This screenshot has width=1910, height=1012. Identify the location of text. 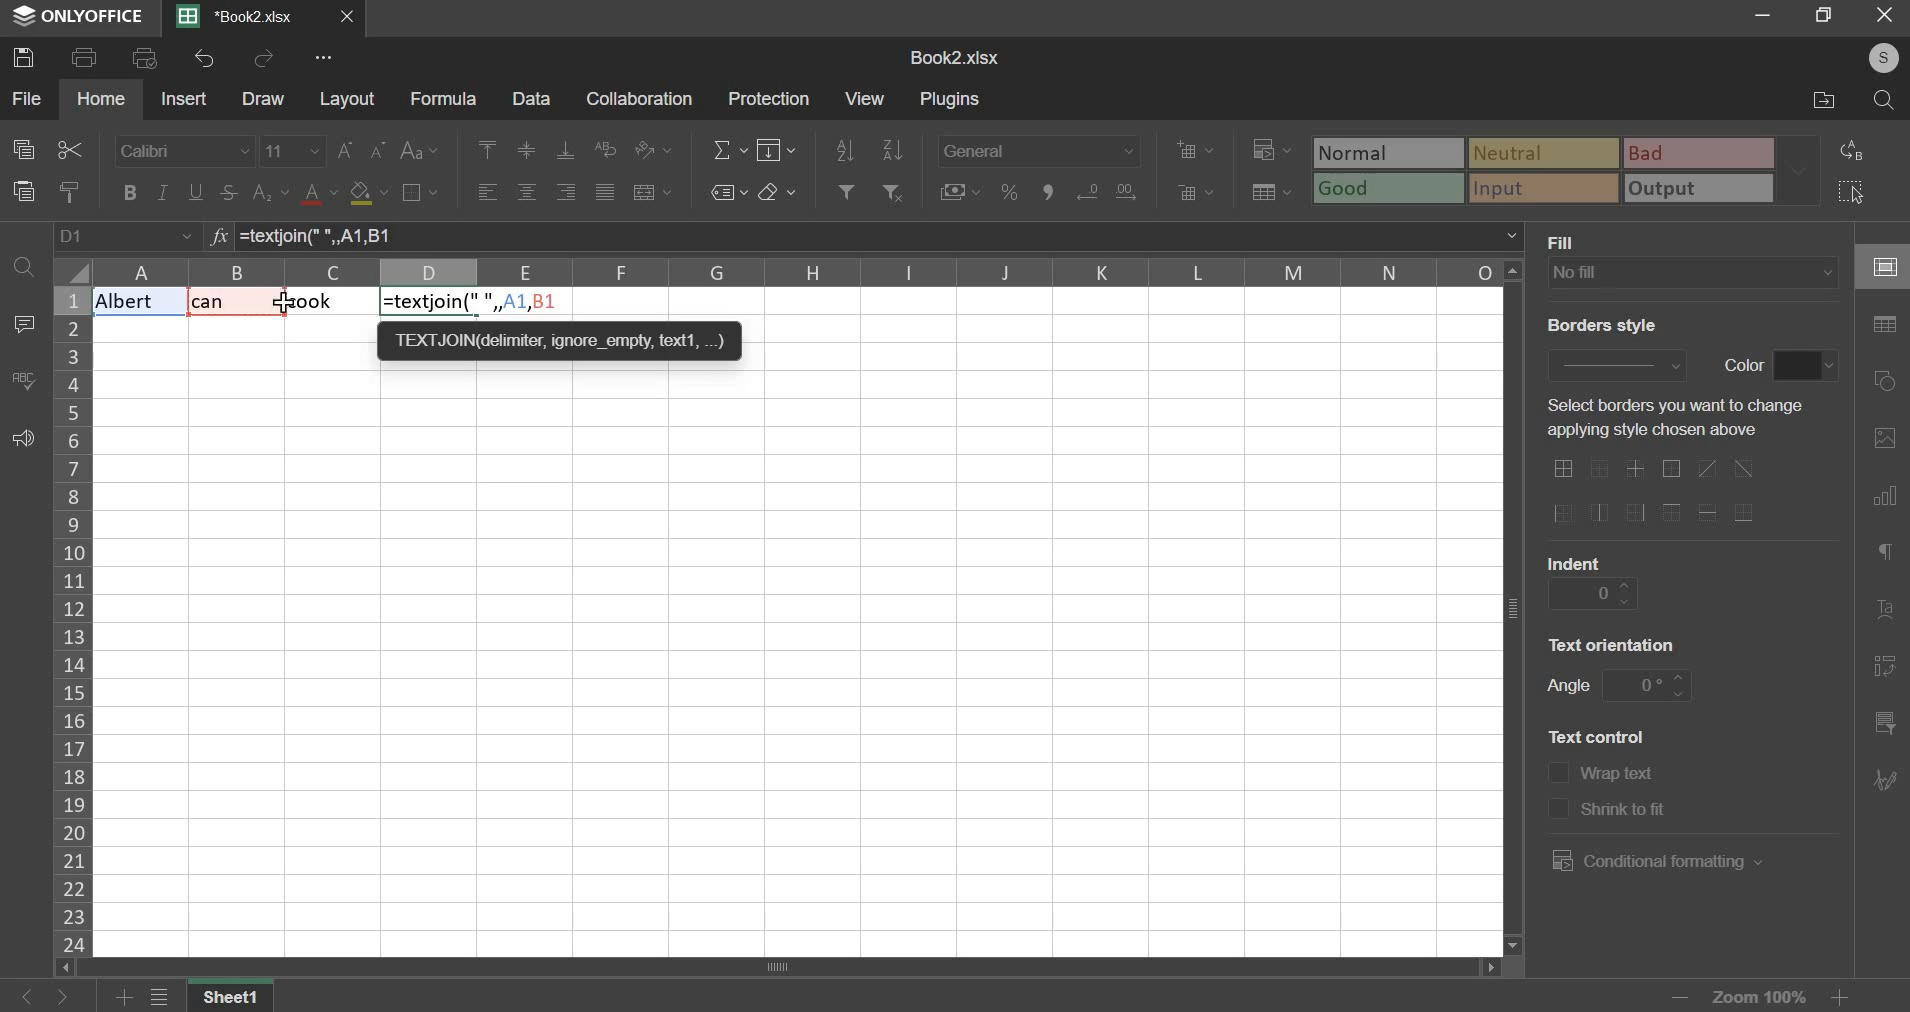
(1621, 776).